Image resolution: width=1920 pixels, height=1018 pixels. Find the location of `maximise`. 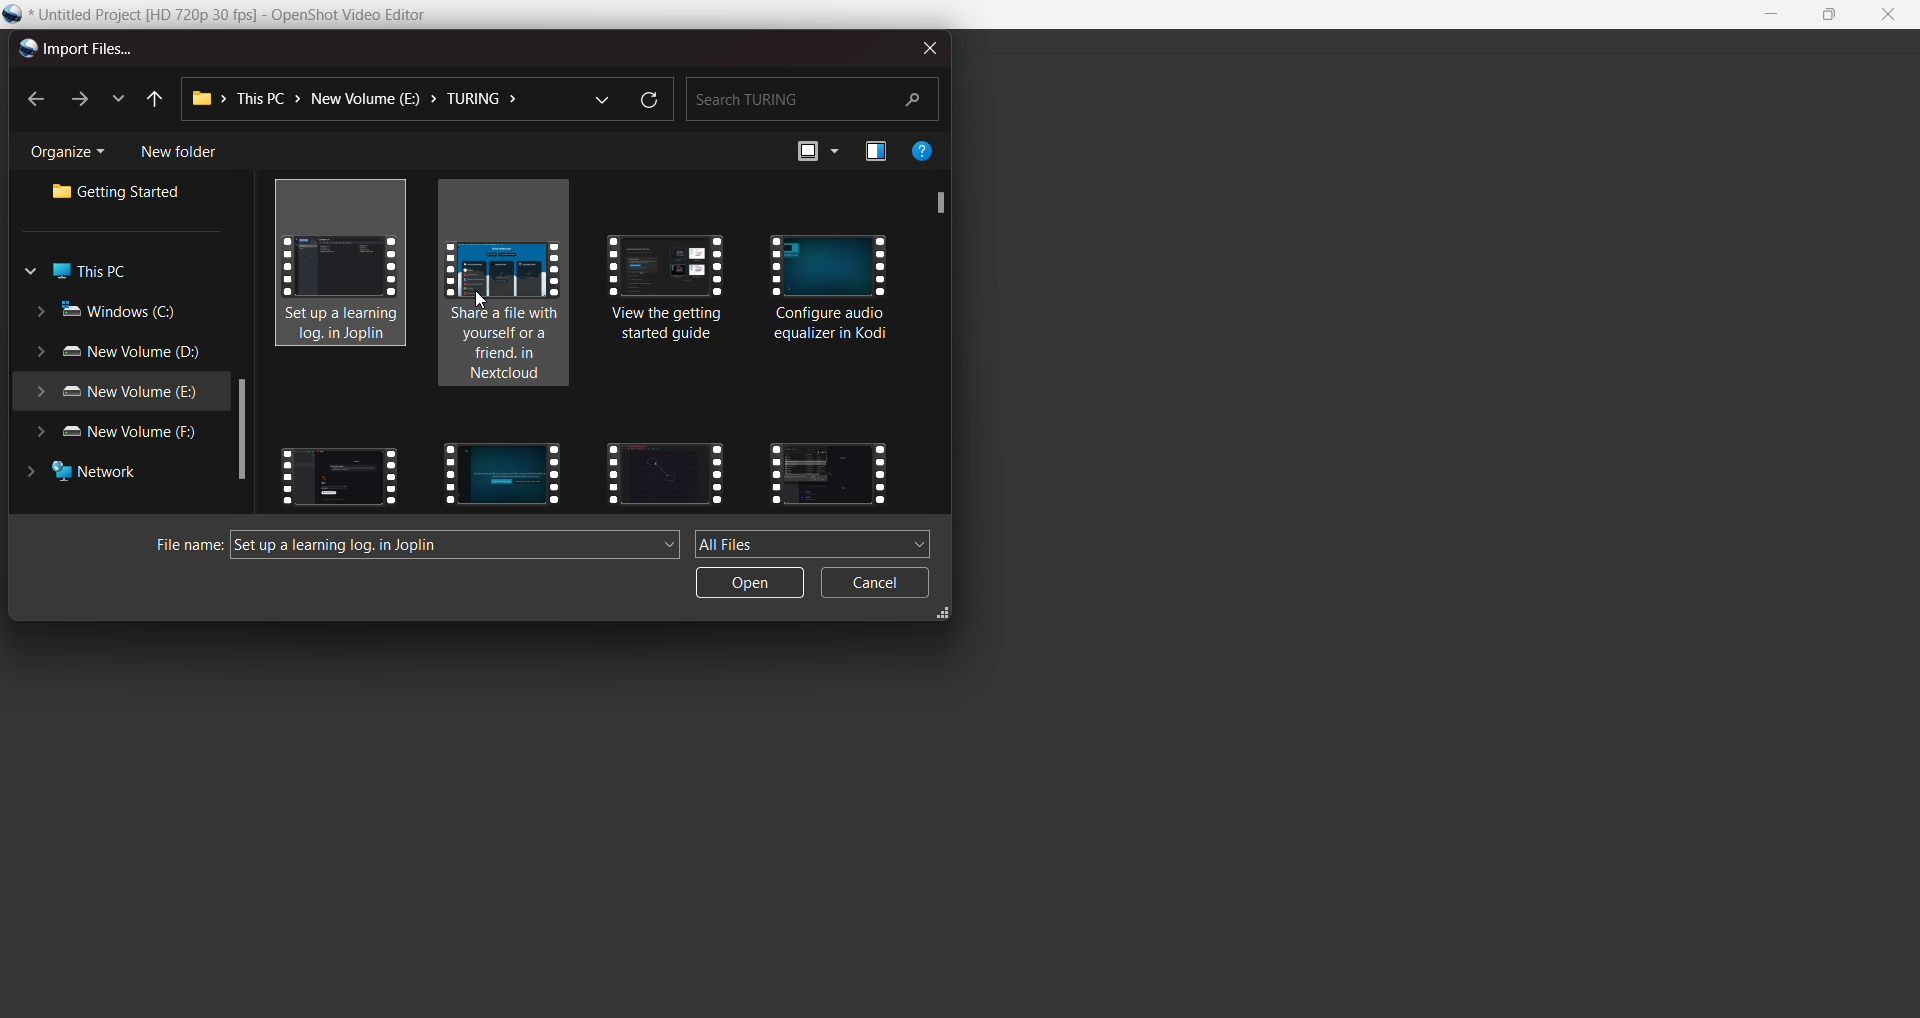

maximise is located at coordinates (1832, 16).